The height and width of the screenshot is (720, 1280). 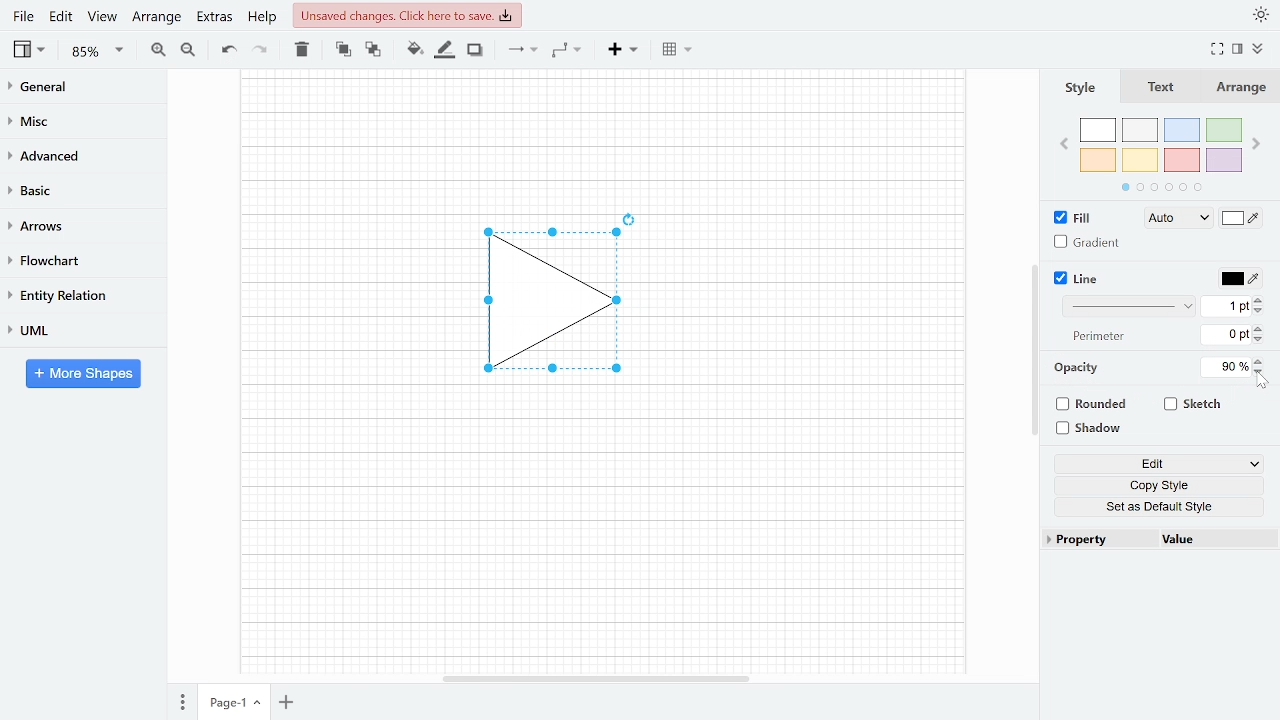 What do you see at coordinates (1194, 404) in the screenshot?
I see `Sketch` at bounding box center [1194, 404].